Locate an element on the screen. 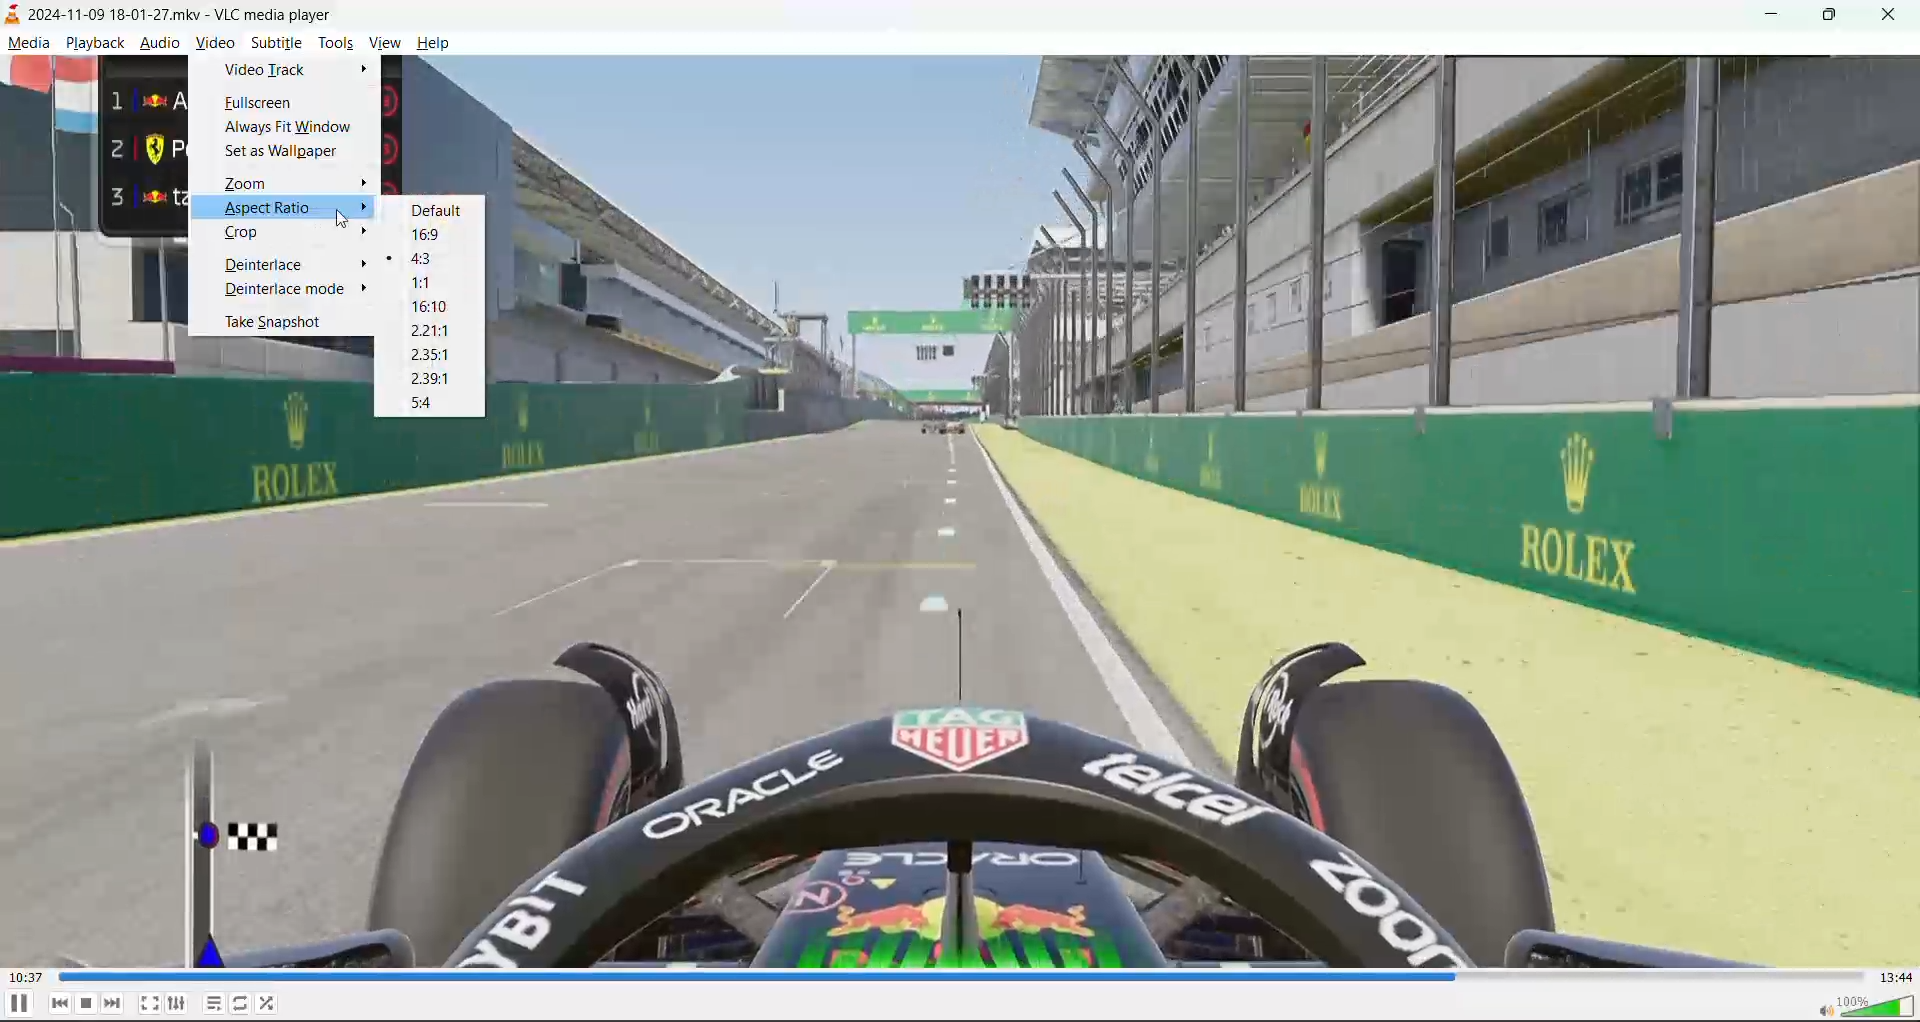 Image resolution: width=1920 pixels, height=1022 pixels. toggle loop is located at coordinates (243, 1004).